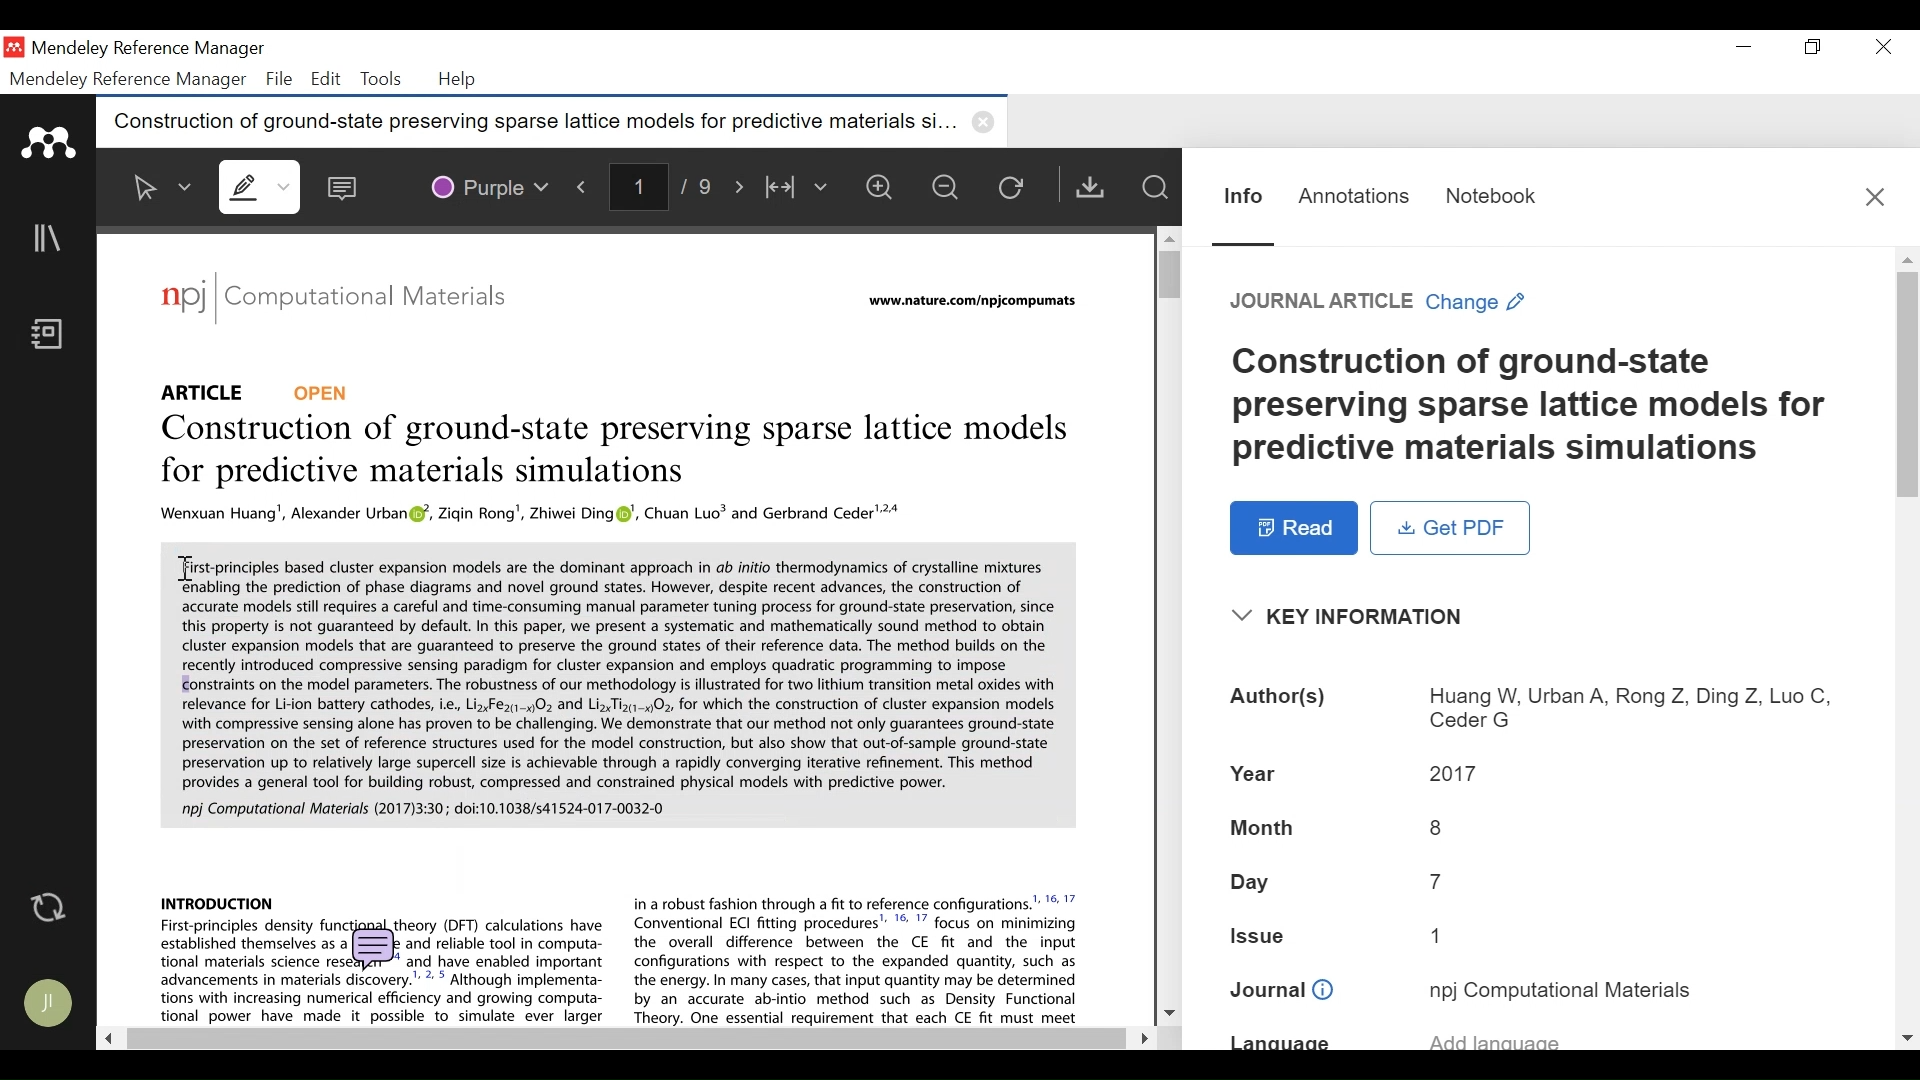  I want to click on Edit, so click(323, 79).